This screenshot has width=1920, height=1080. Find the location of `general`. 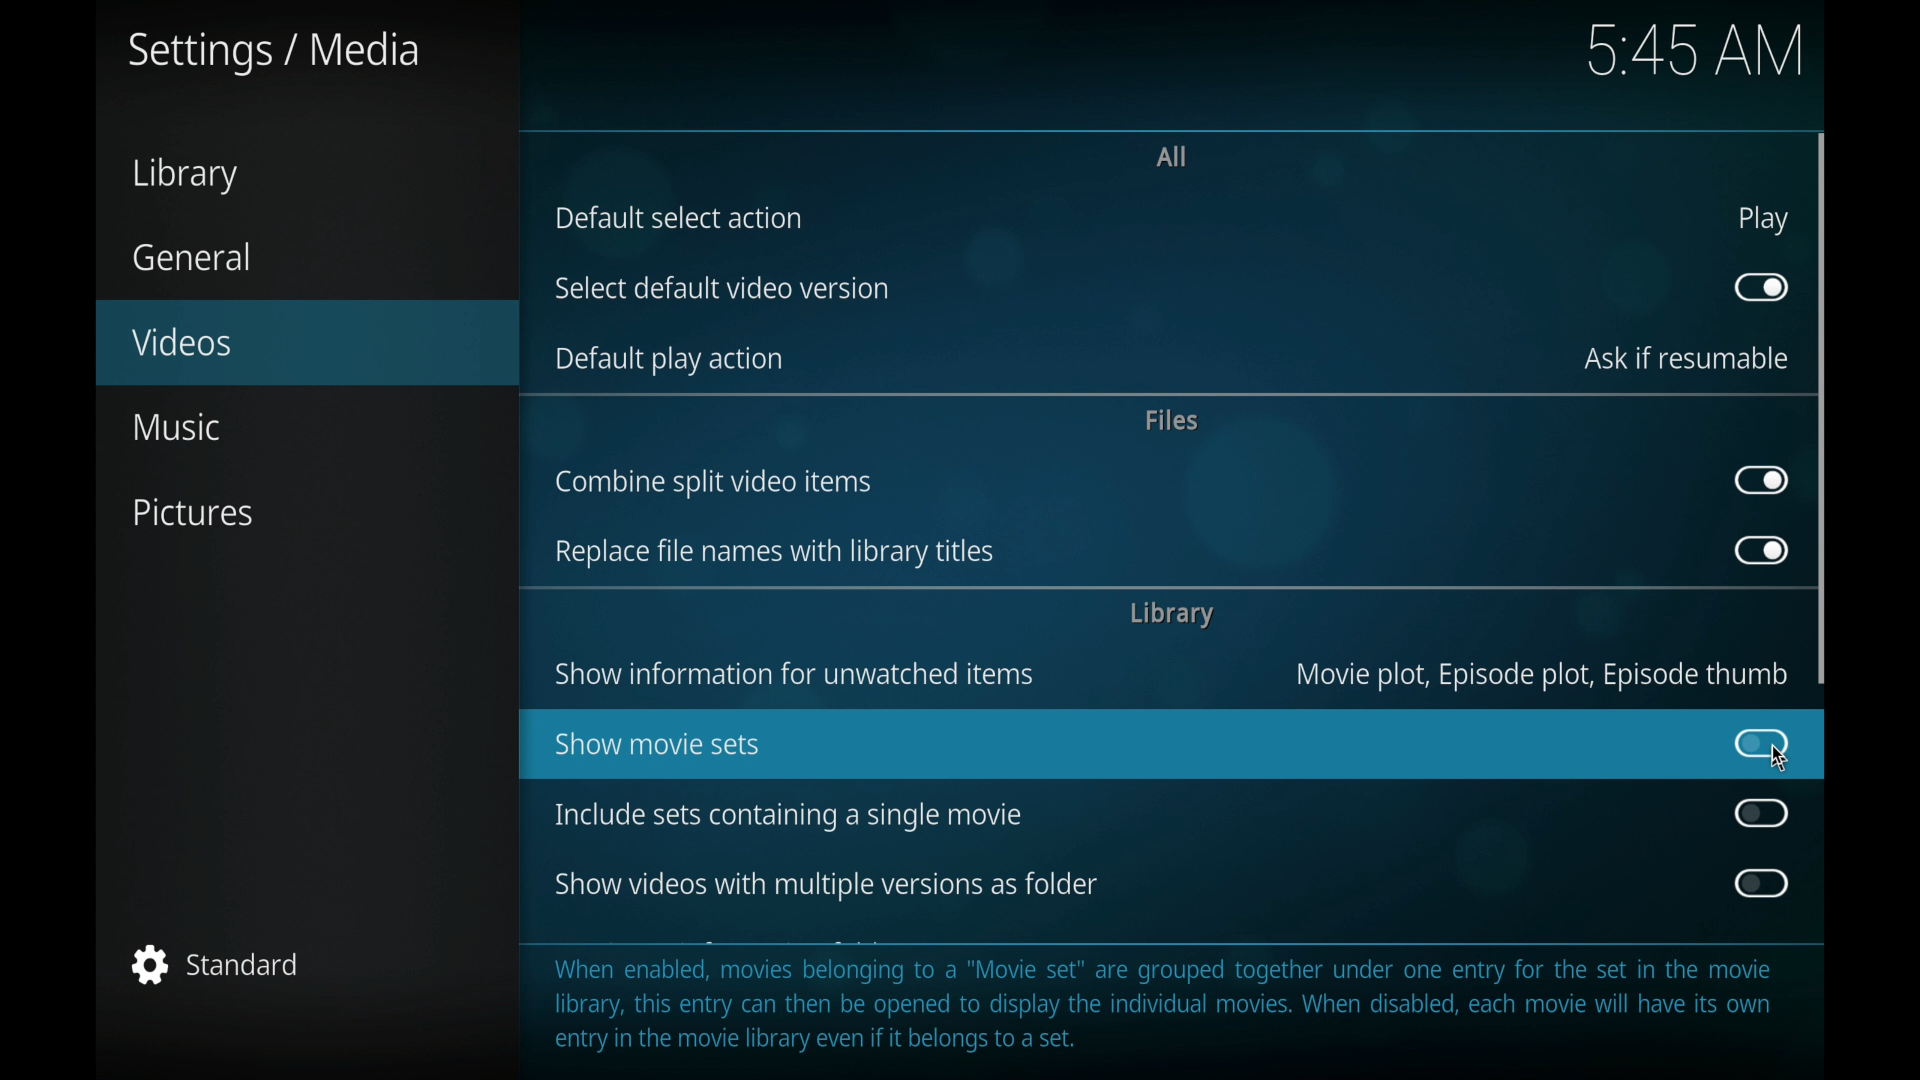

general is located at coordinates (192, 257).